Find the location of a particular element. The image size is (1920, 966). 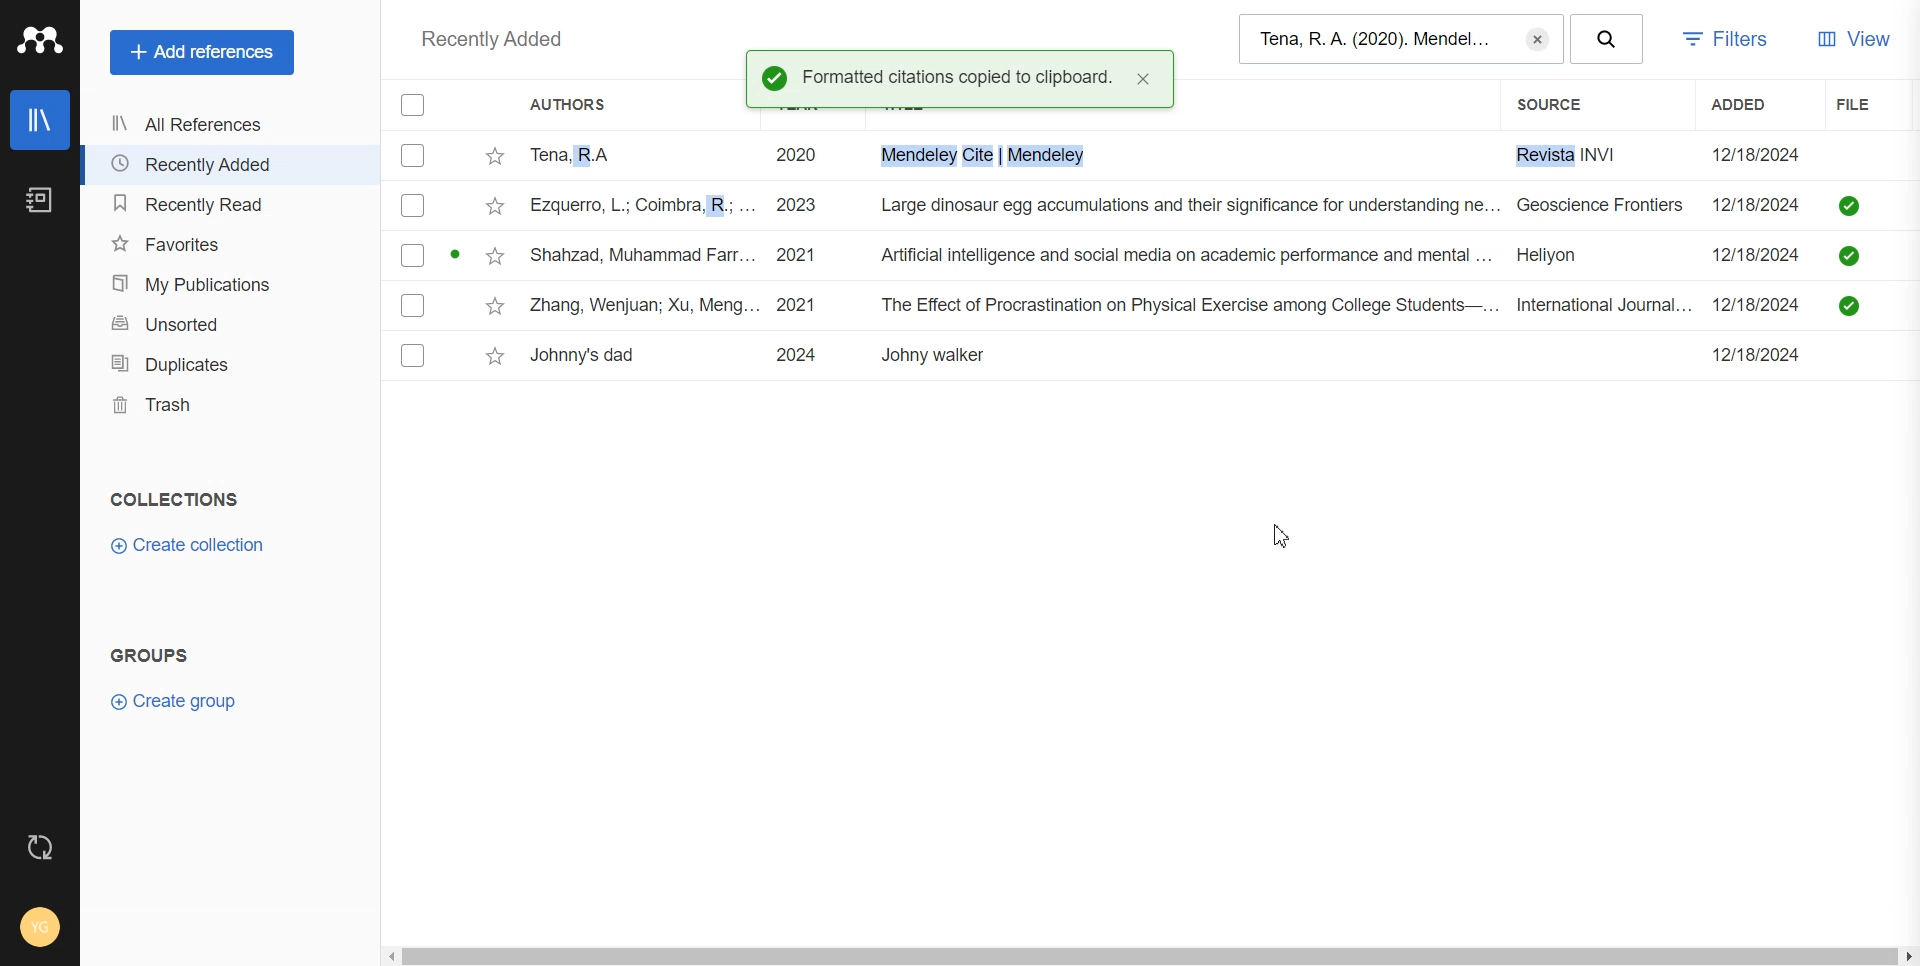

Recently Read is located at coordinates (227, 204).